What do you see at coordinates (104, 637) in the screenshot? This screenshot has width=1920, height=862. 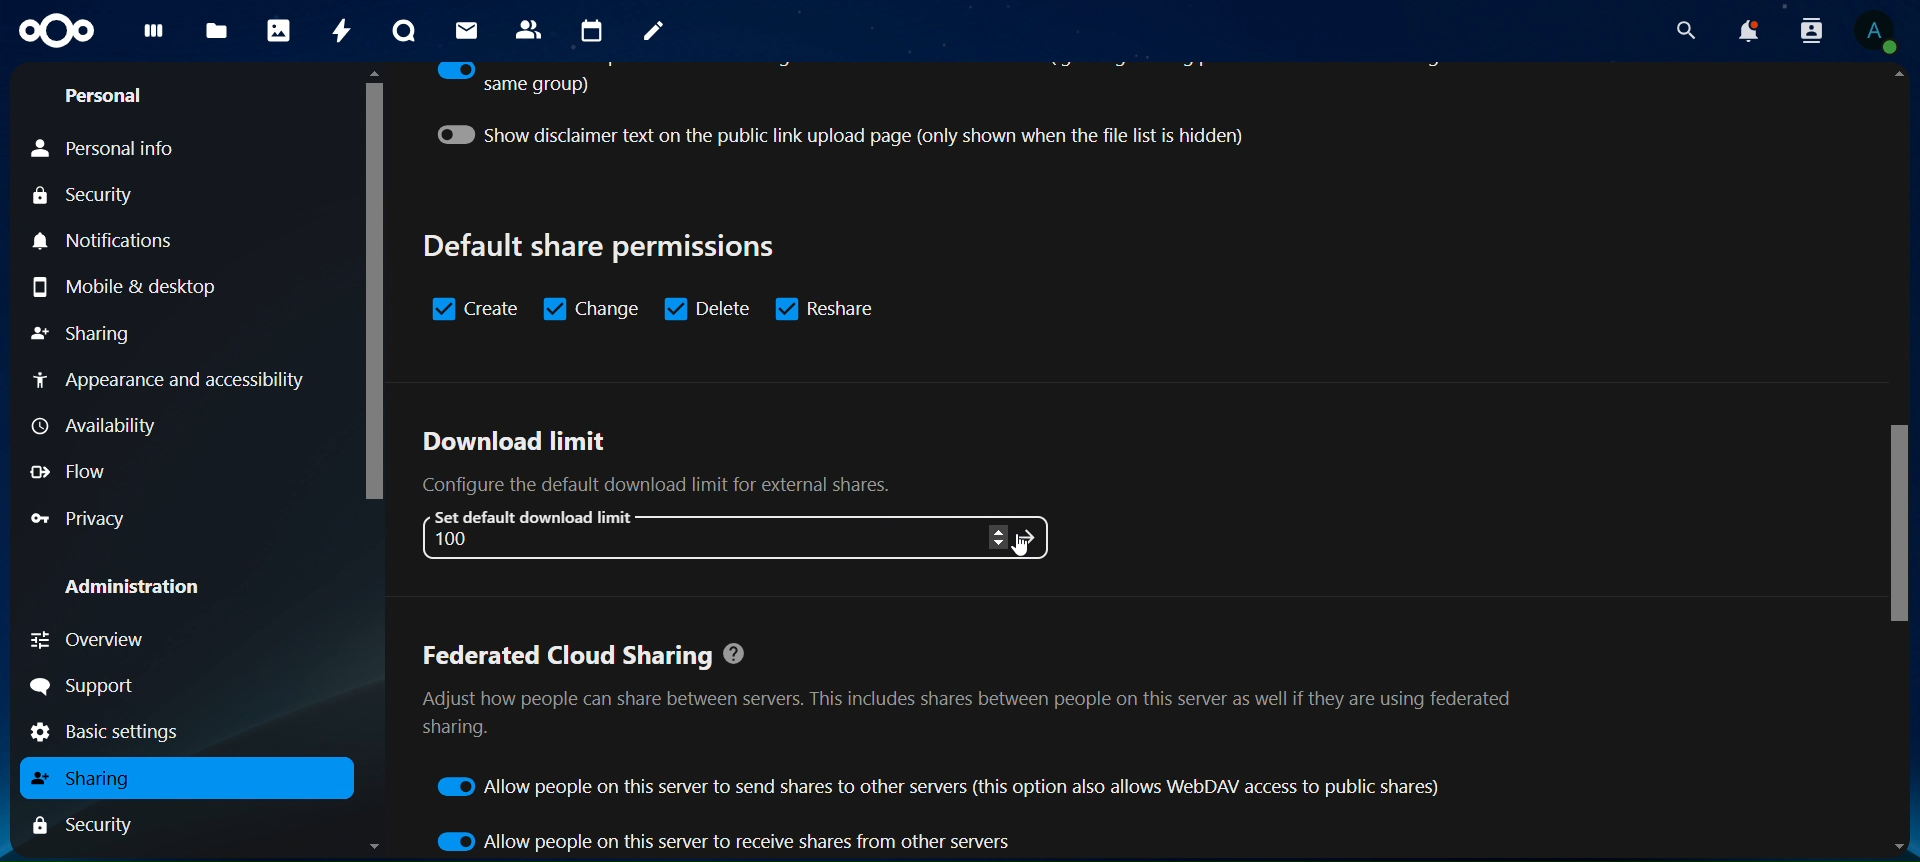 I see `overview` at bounding box center [104, 637].